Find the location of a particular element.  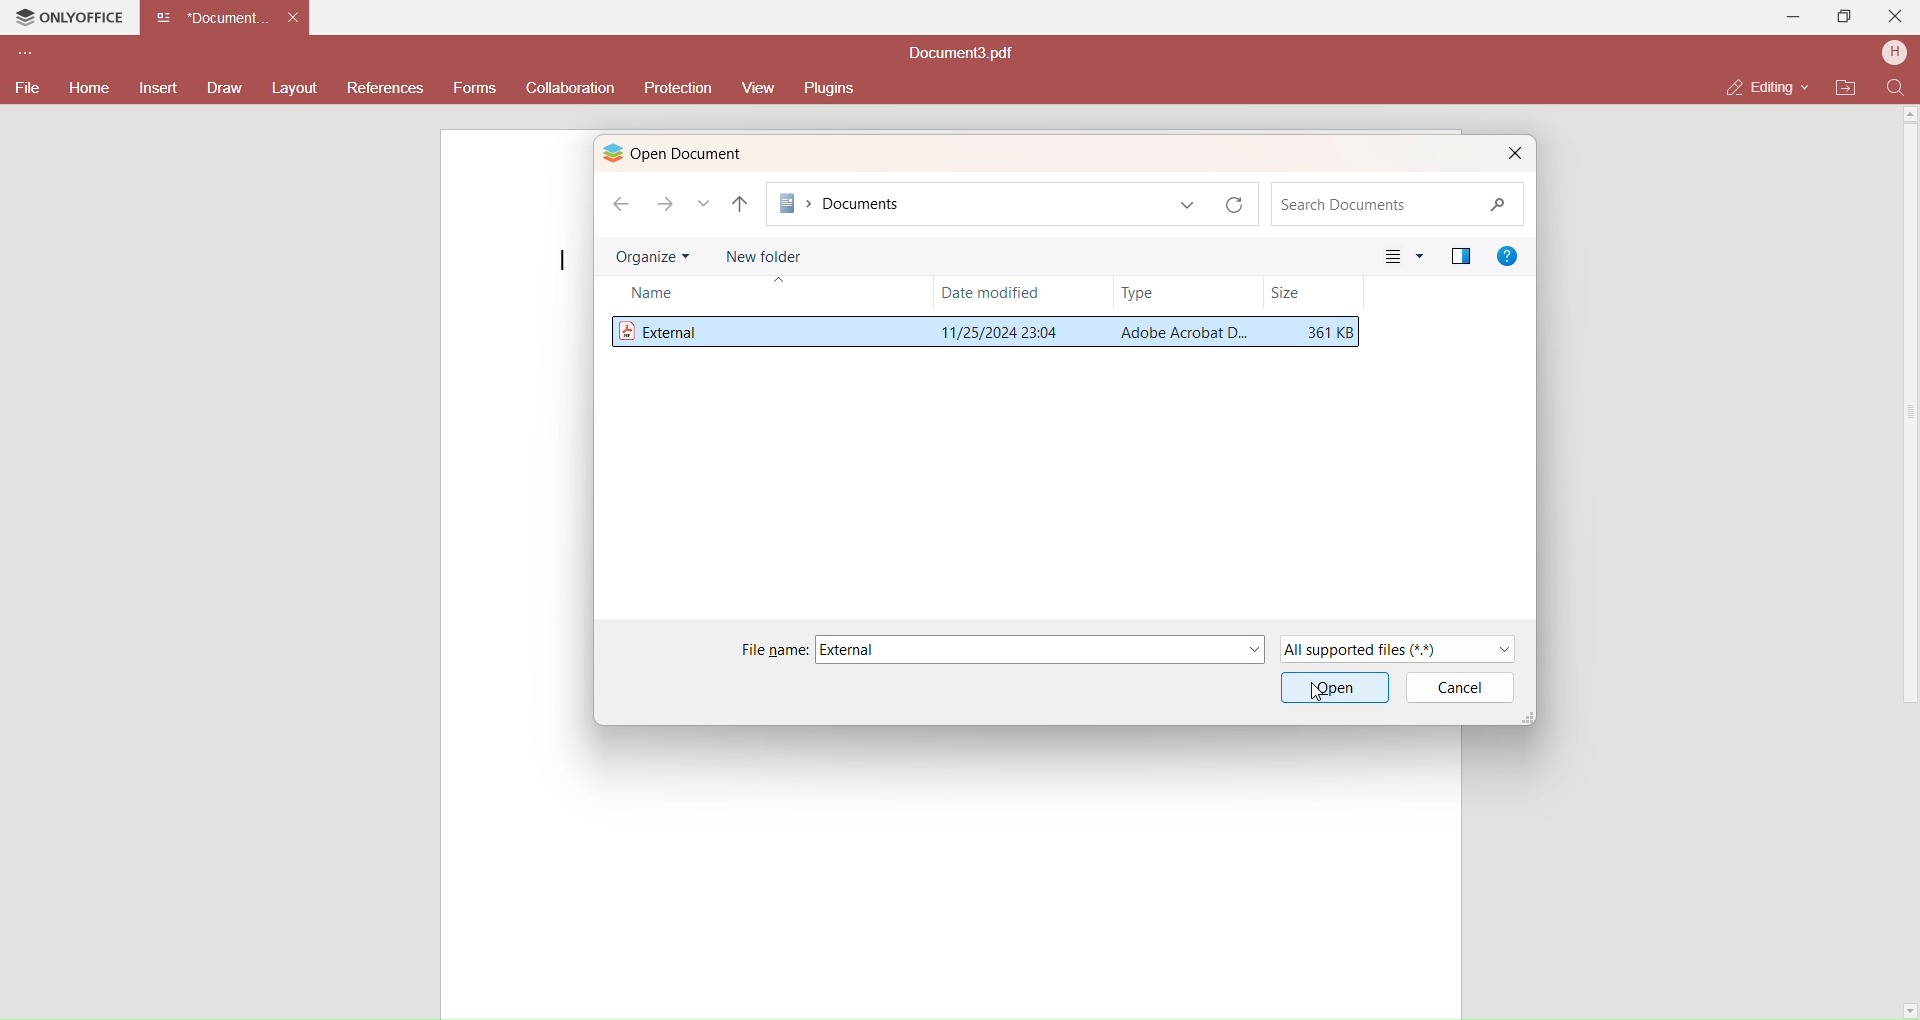

Date Modified is located at coordinates (992, 291).